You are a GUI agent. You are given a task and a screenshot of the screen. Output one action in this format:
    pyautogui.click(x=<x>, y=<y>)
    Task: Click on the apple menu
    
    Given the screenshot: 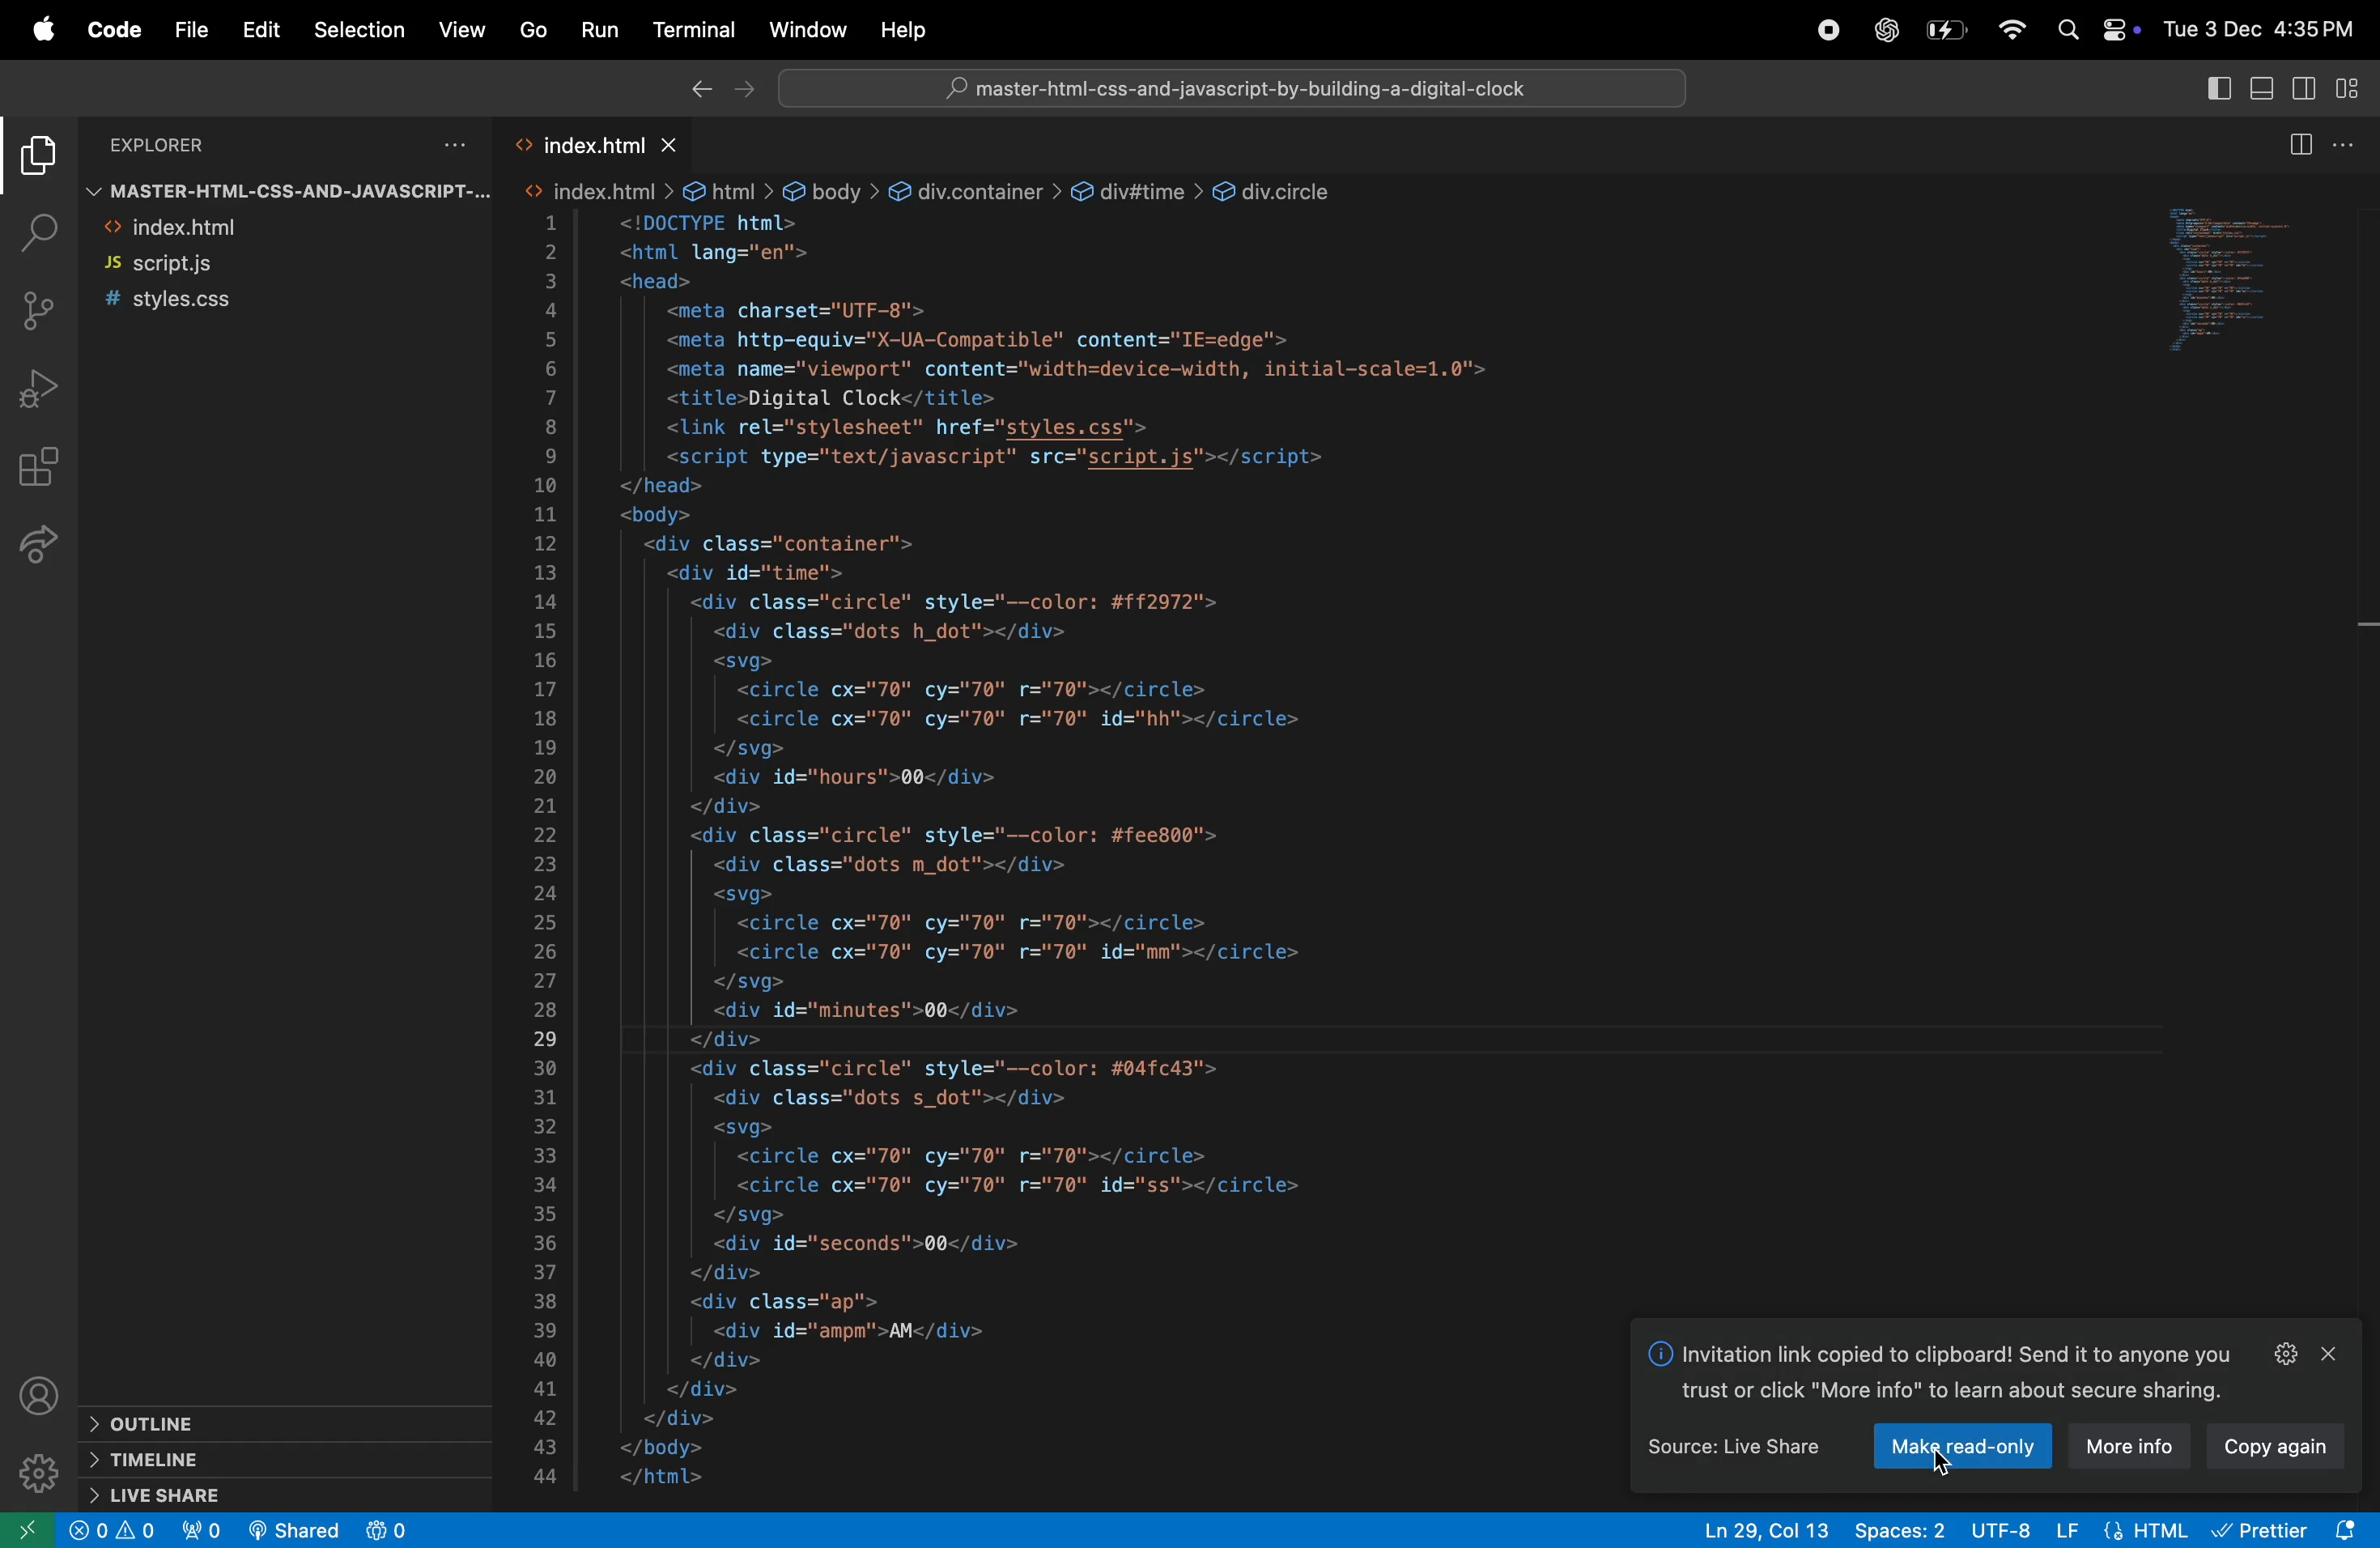 What is the action you would take?
    pyautogui.click(x=33, y=30)
    